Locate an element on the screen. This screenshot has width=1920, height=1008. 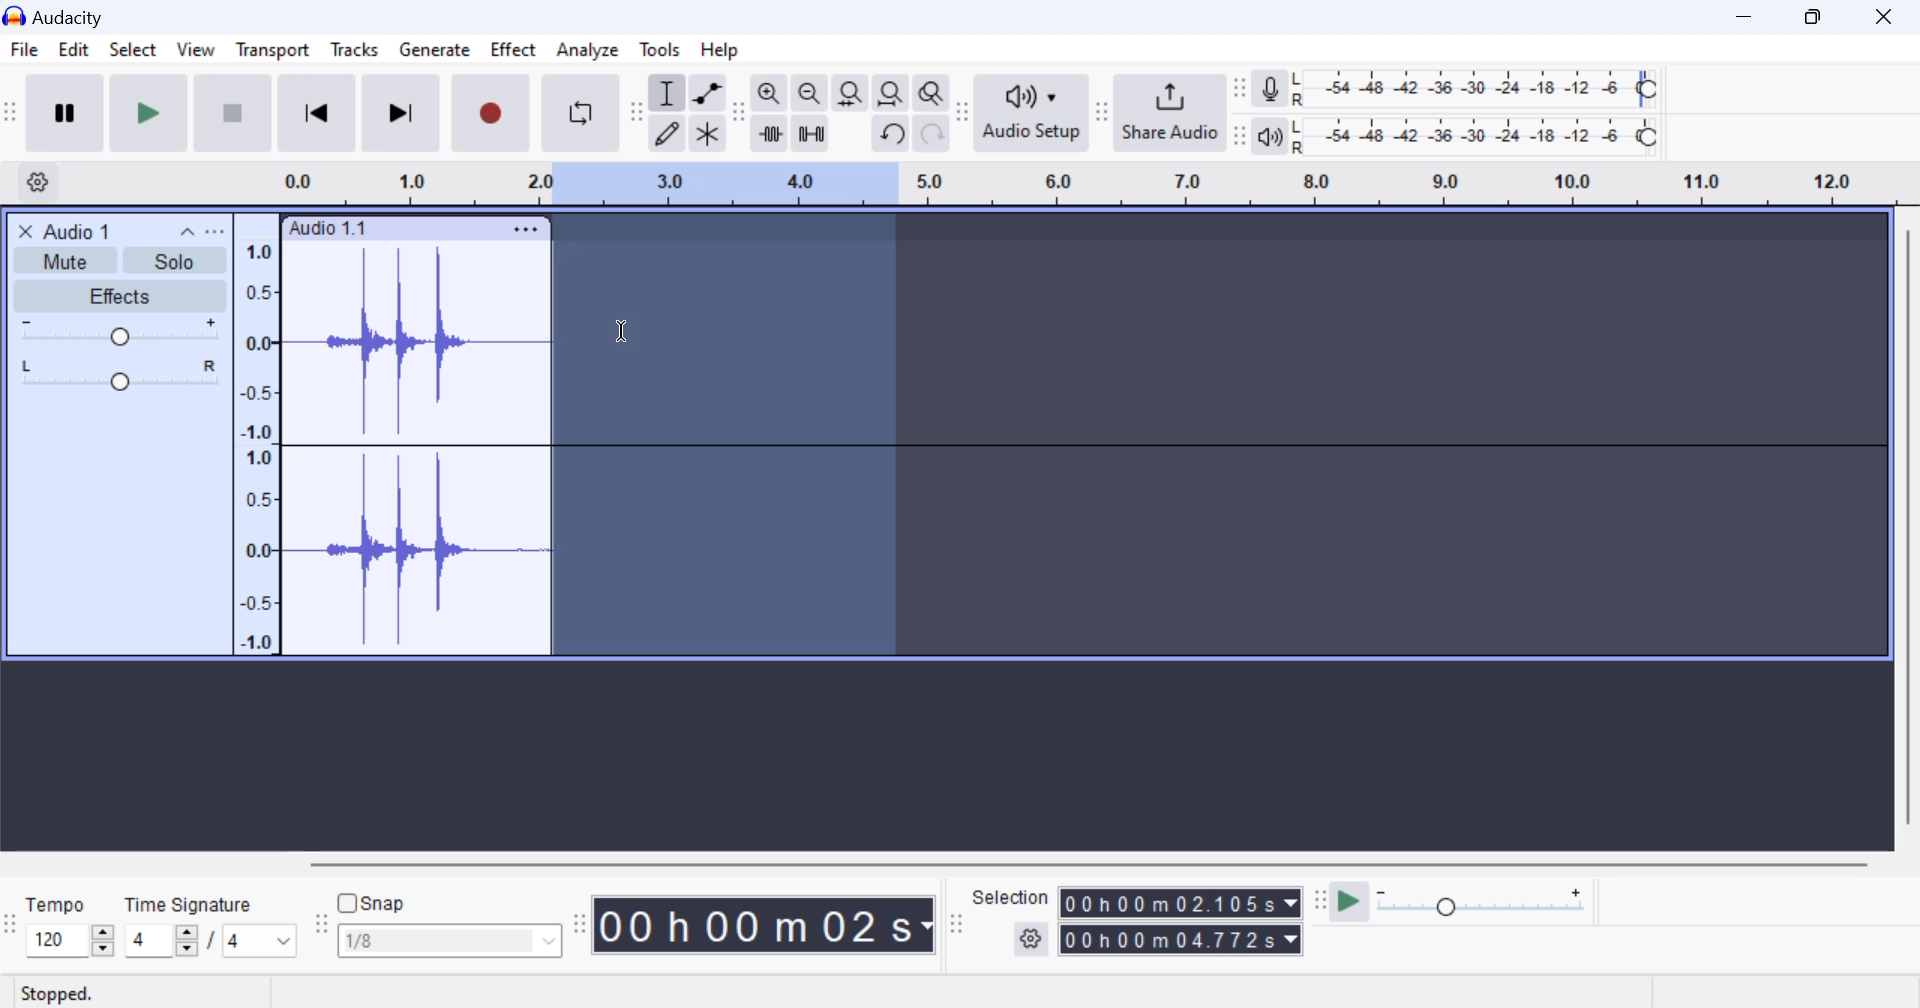
Close Window is located at coordinates (1889, 14).